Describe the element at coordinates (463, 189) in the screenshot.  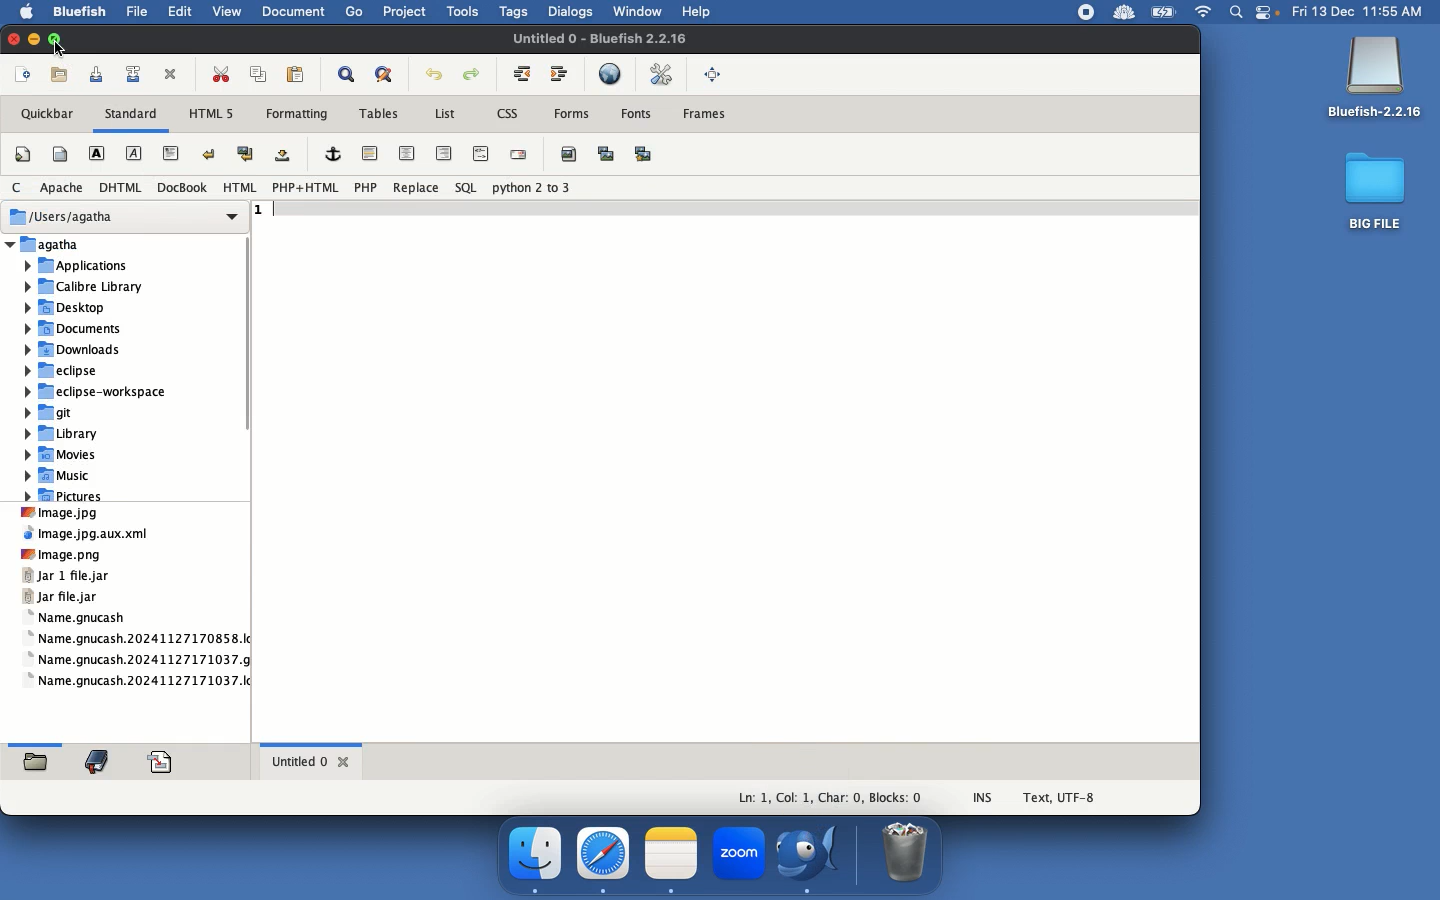
I see `SQL` at that location.